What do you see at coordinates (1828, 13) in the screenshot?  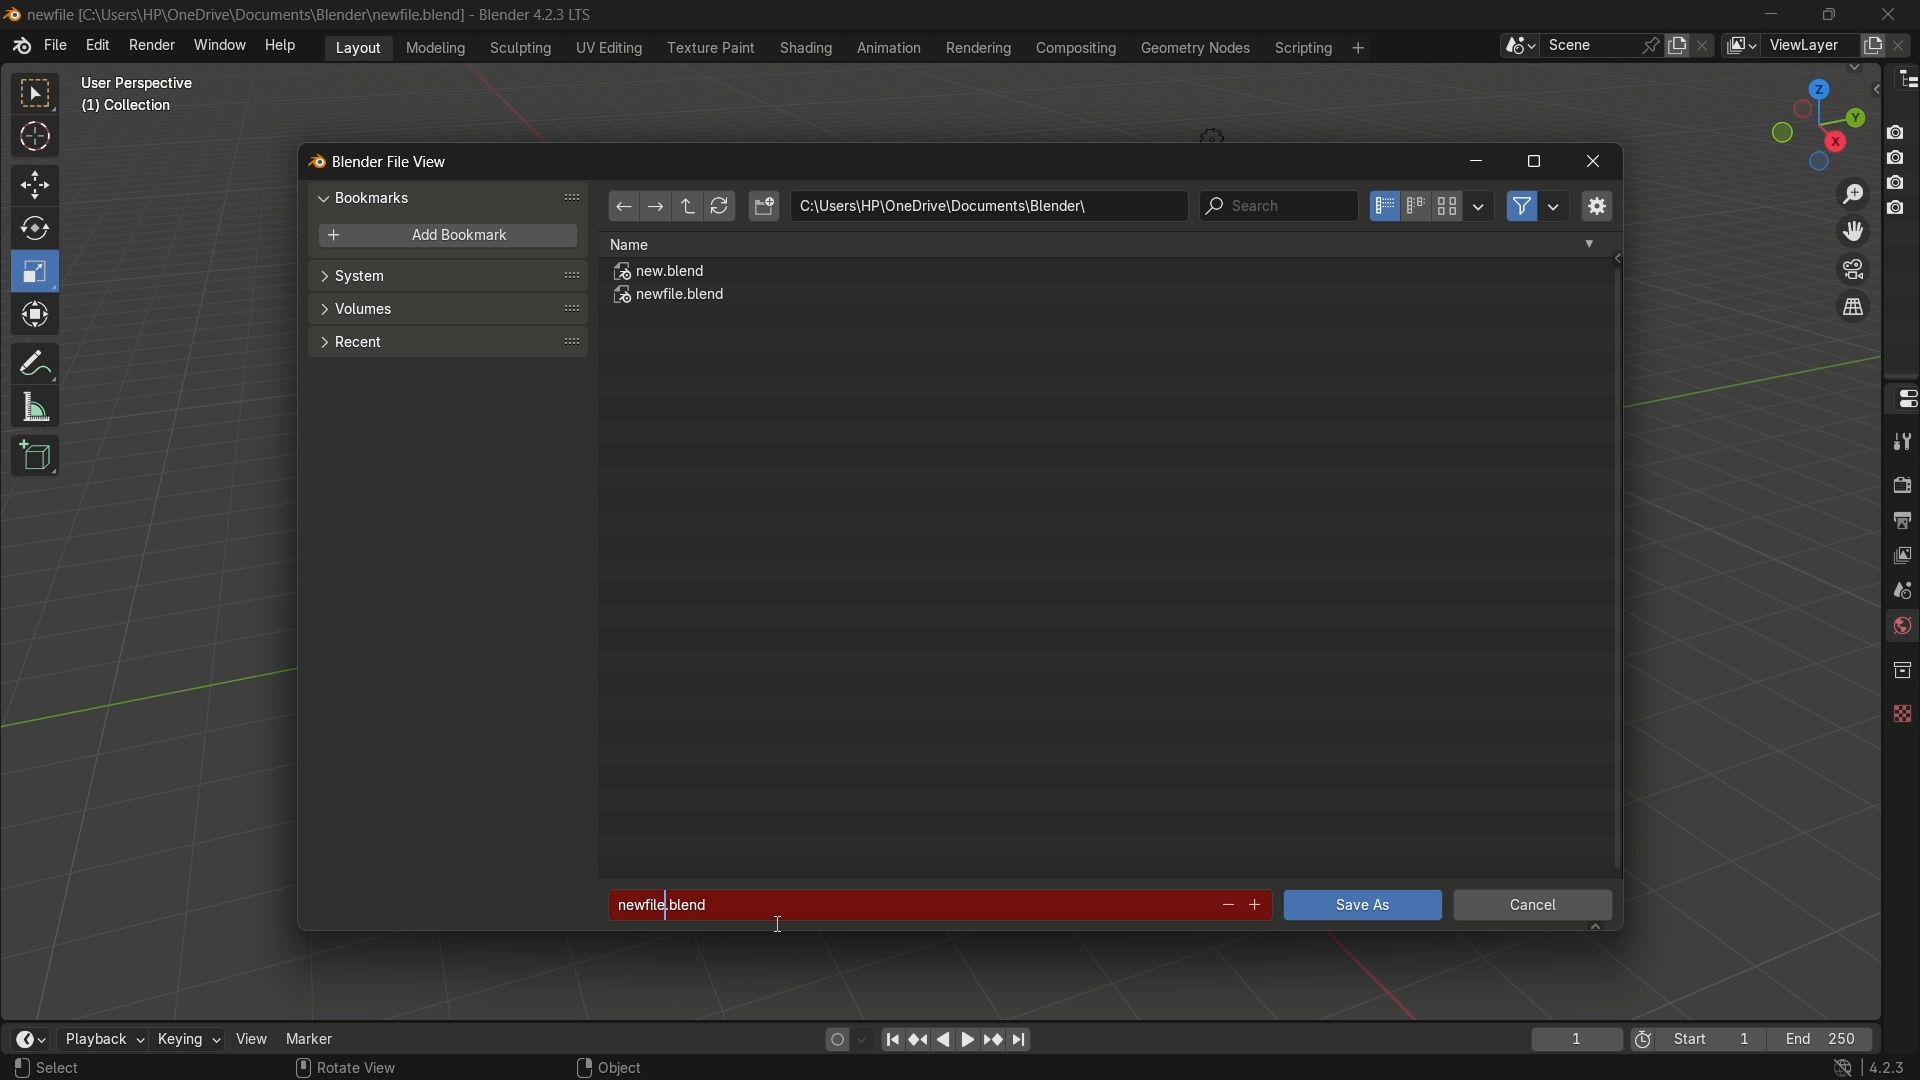 I see `maximize or restore` at bounding box center [1828, 13].